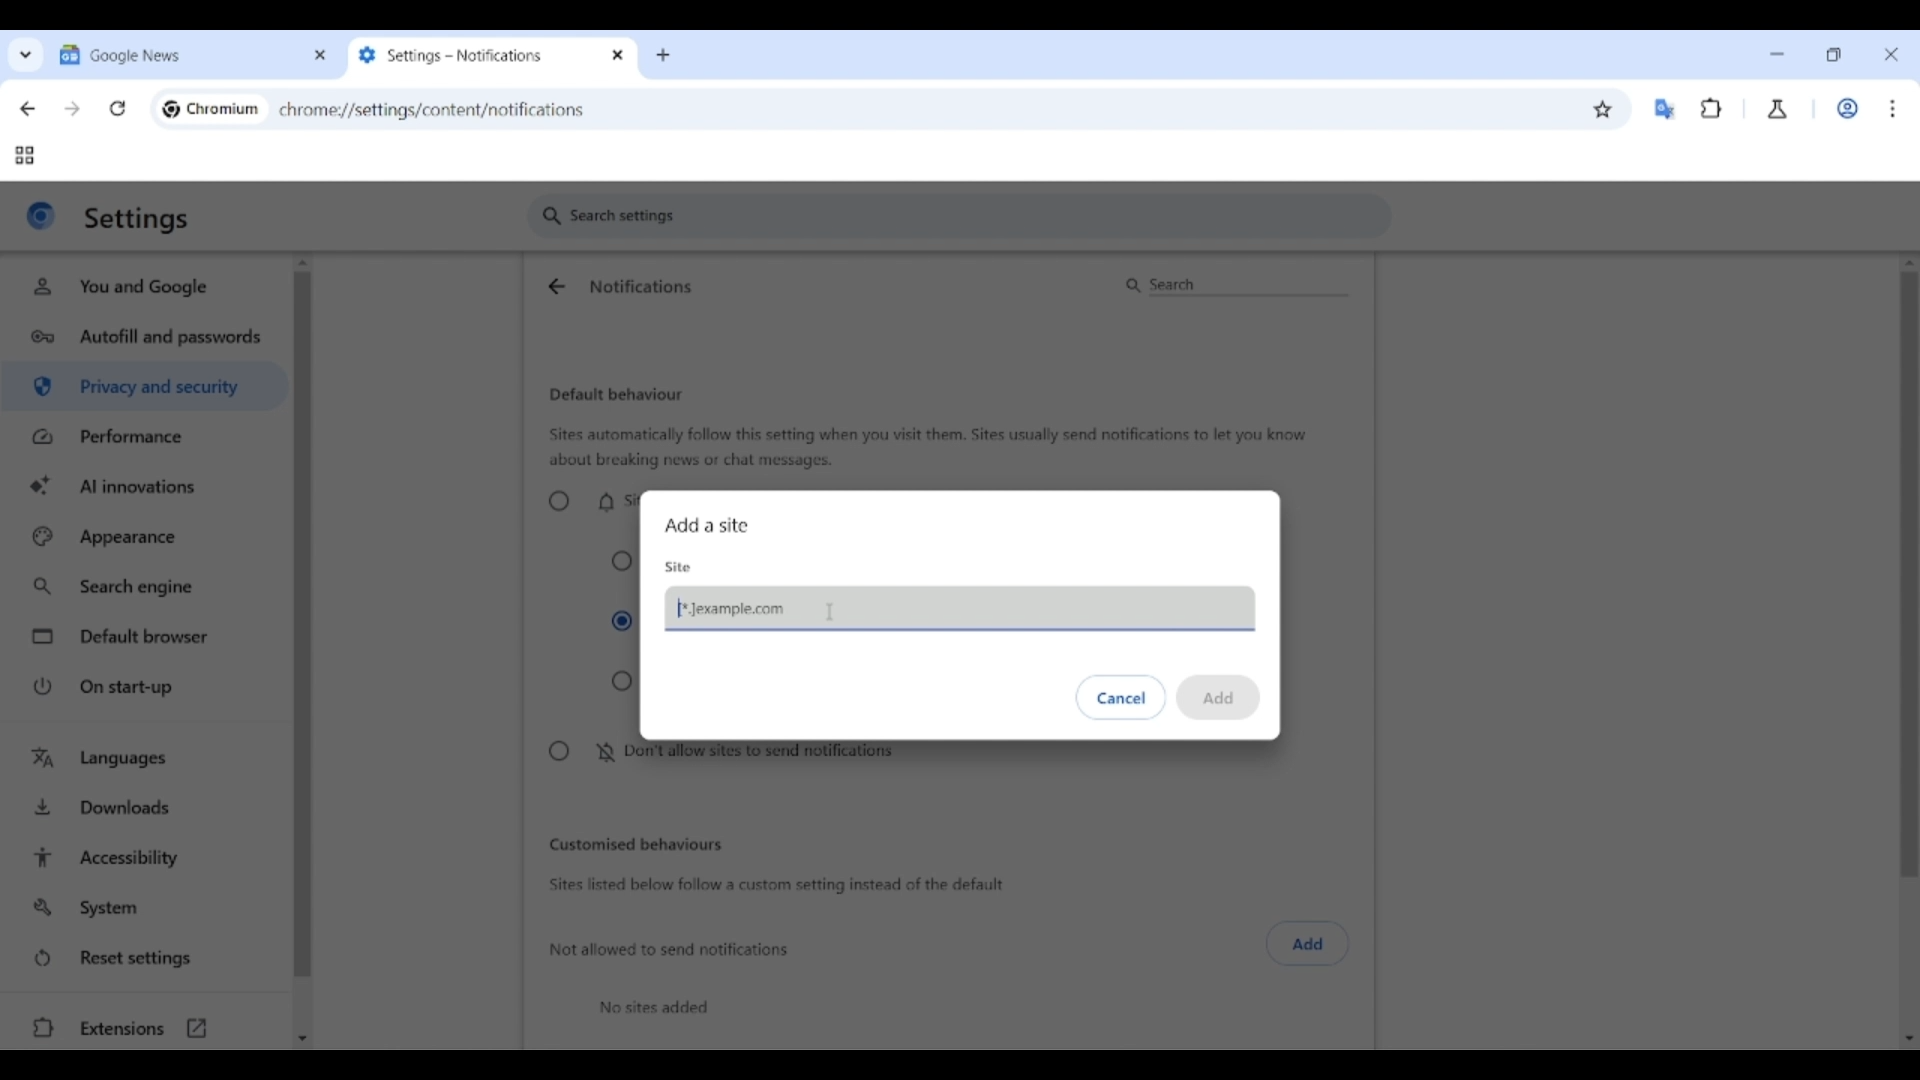  Describe the element at coordinates (1892, 108) in the screenshot. I see `Customize and control Chromium` at that location.